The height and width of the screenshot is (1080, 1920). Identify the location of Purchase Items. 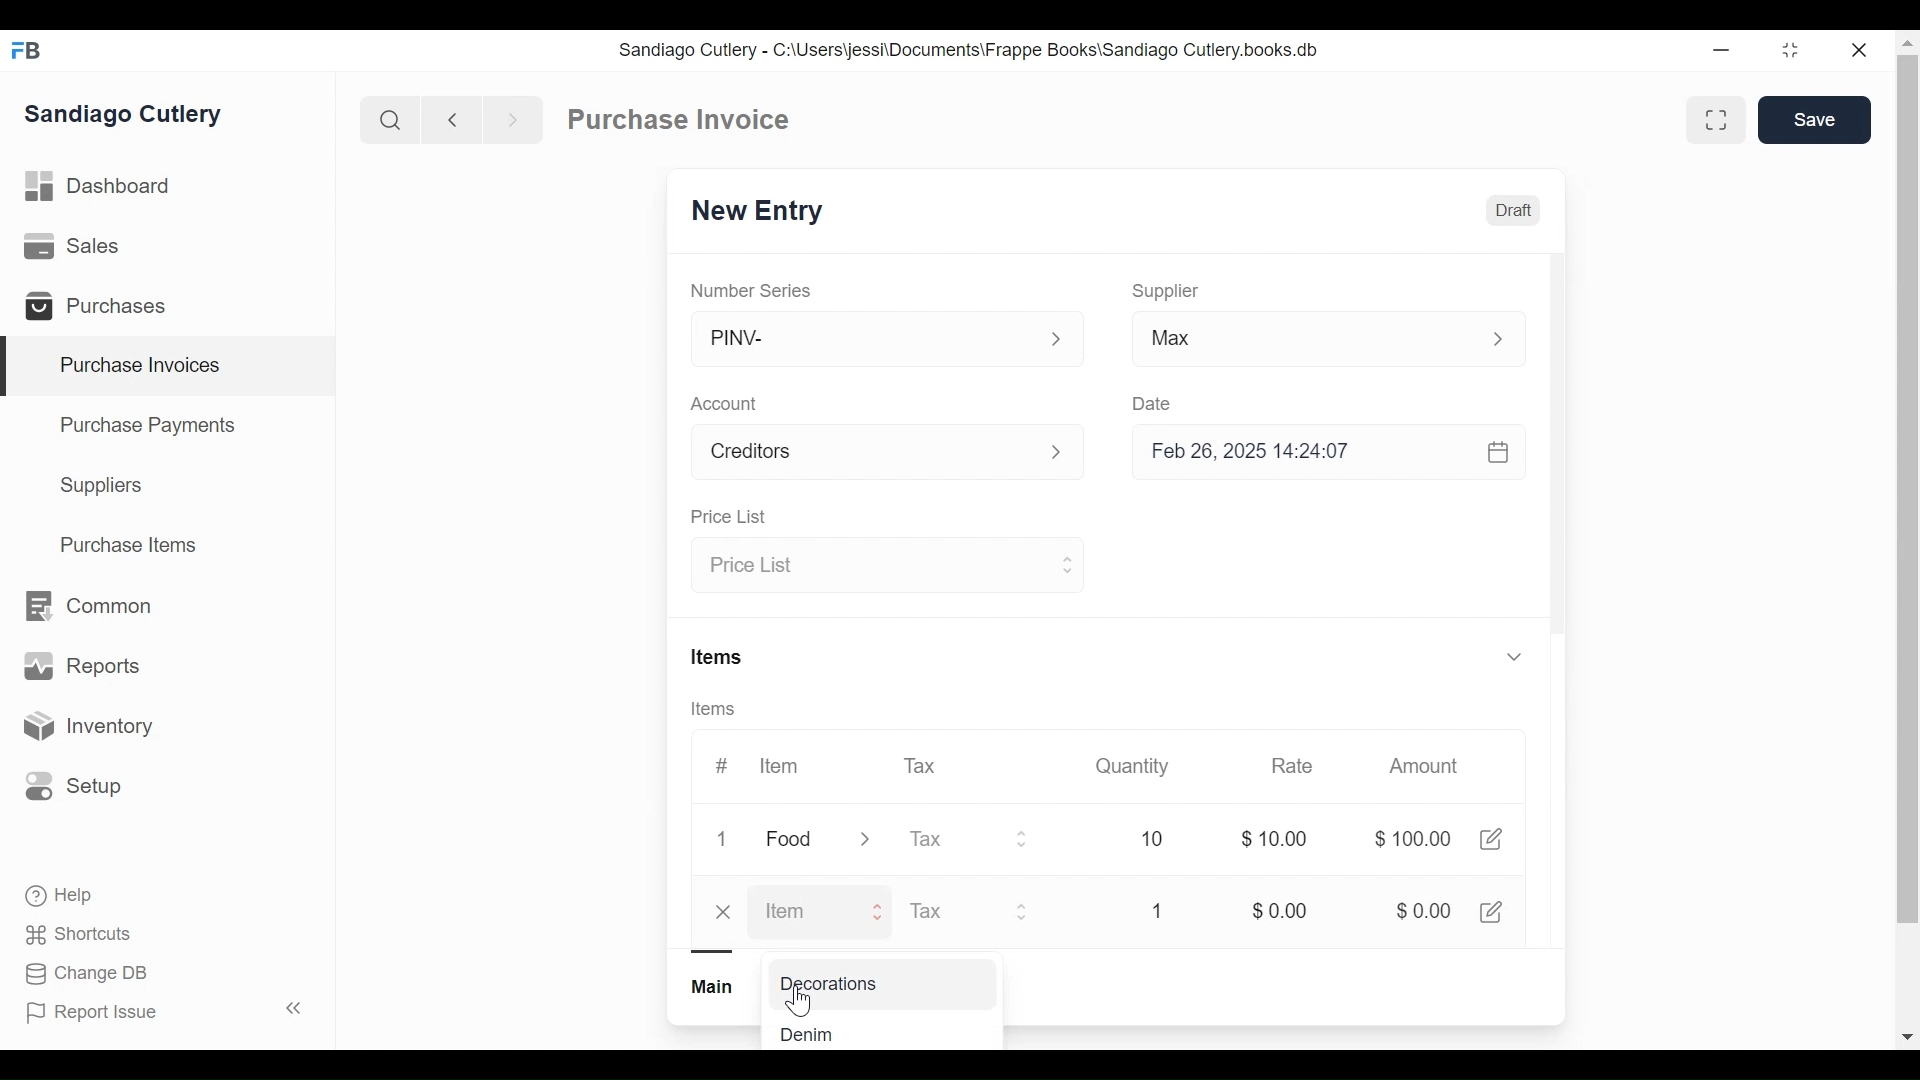
(129, 547).